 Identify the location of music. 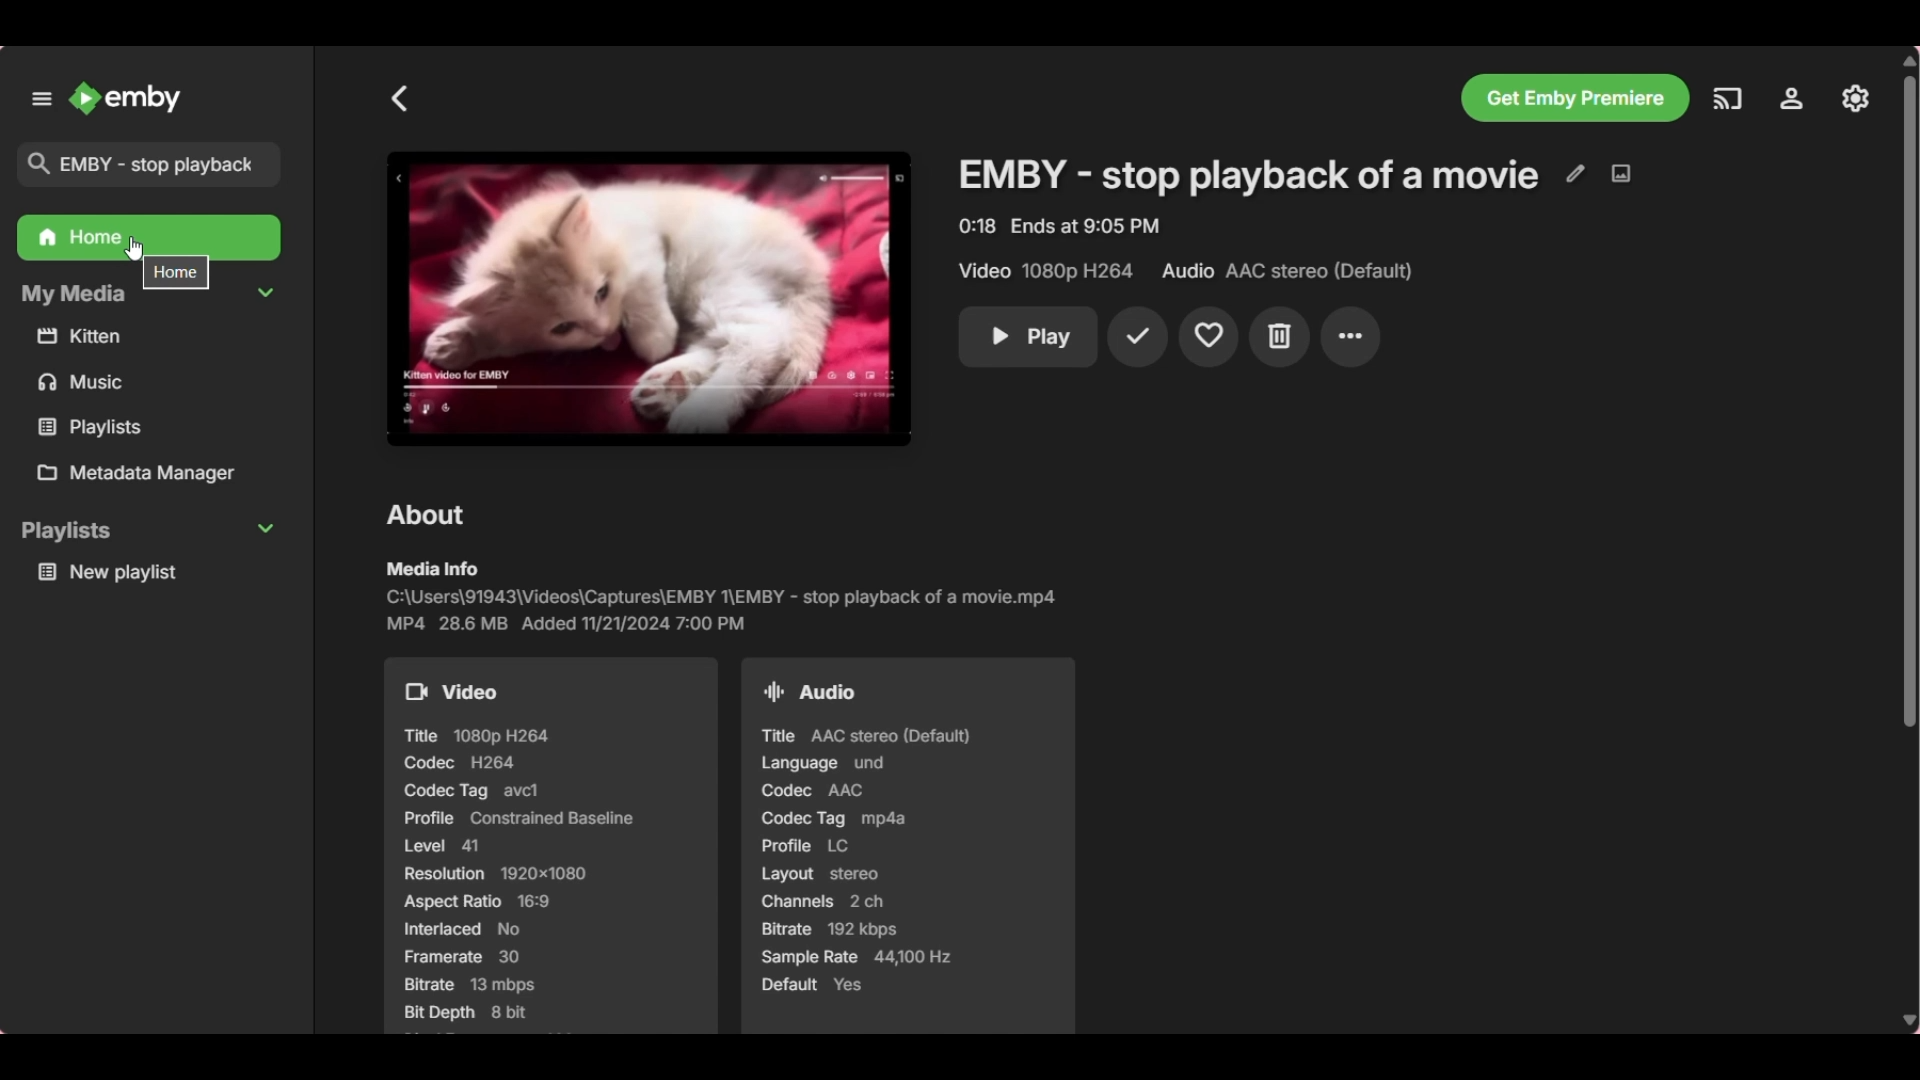
(152, 384).